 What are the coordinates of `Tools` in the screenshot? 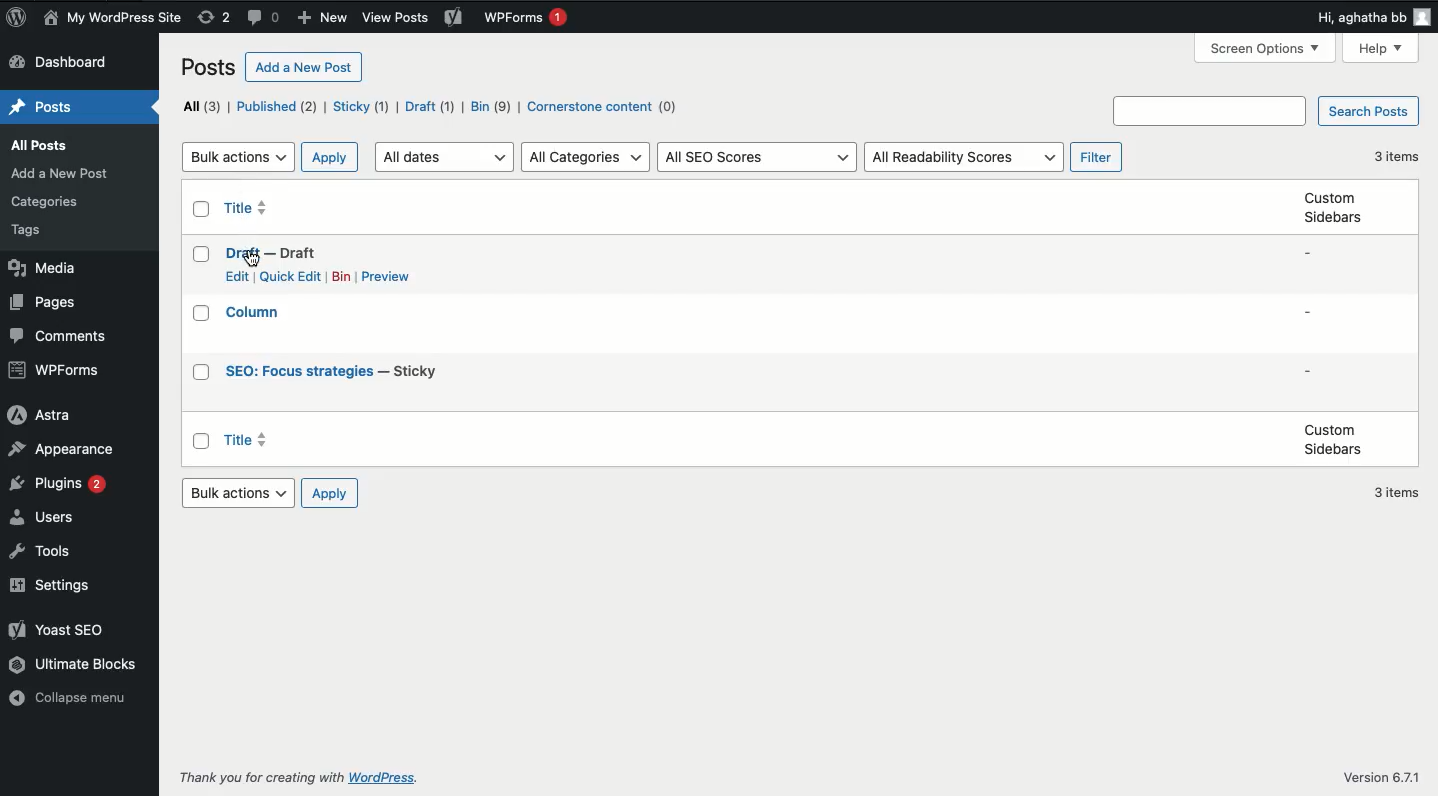 It's located at (43, 551).